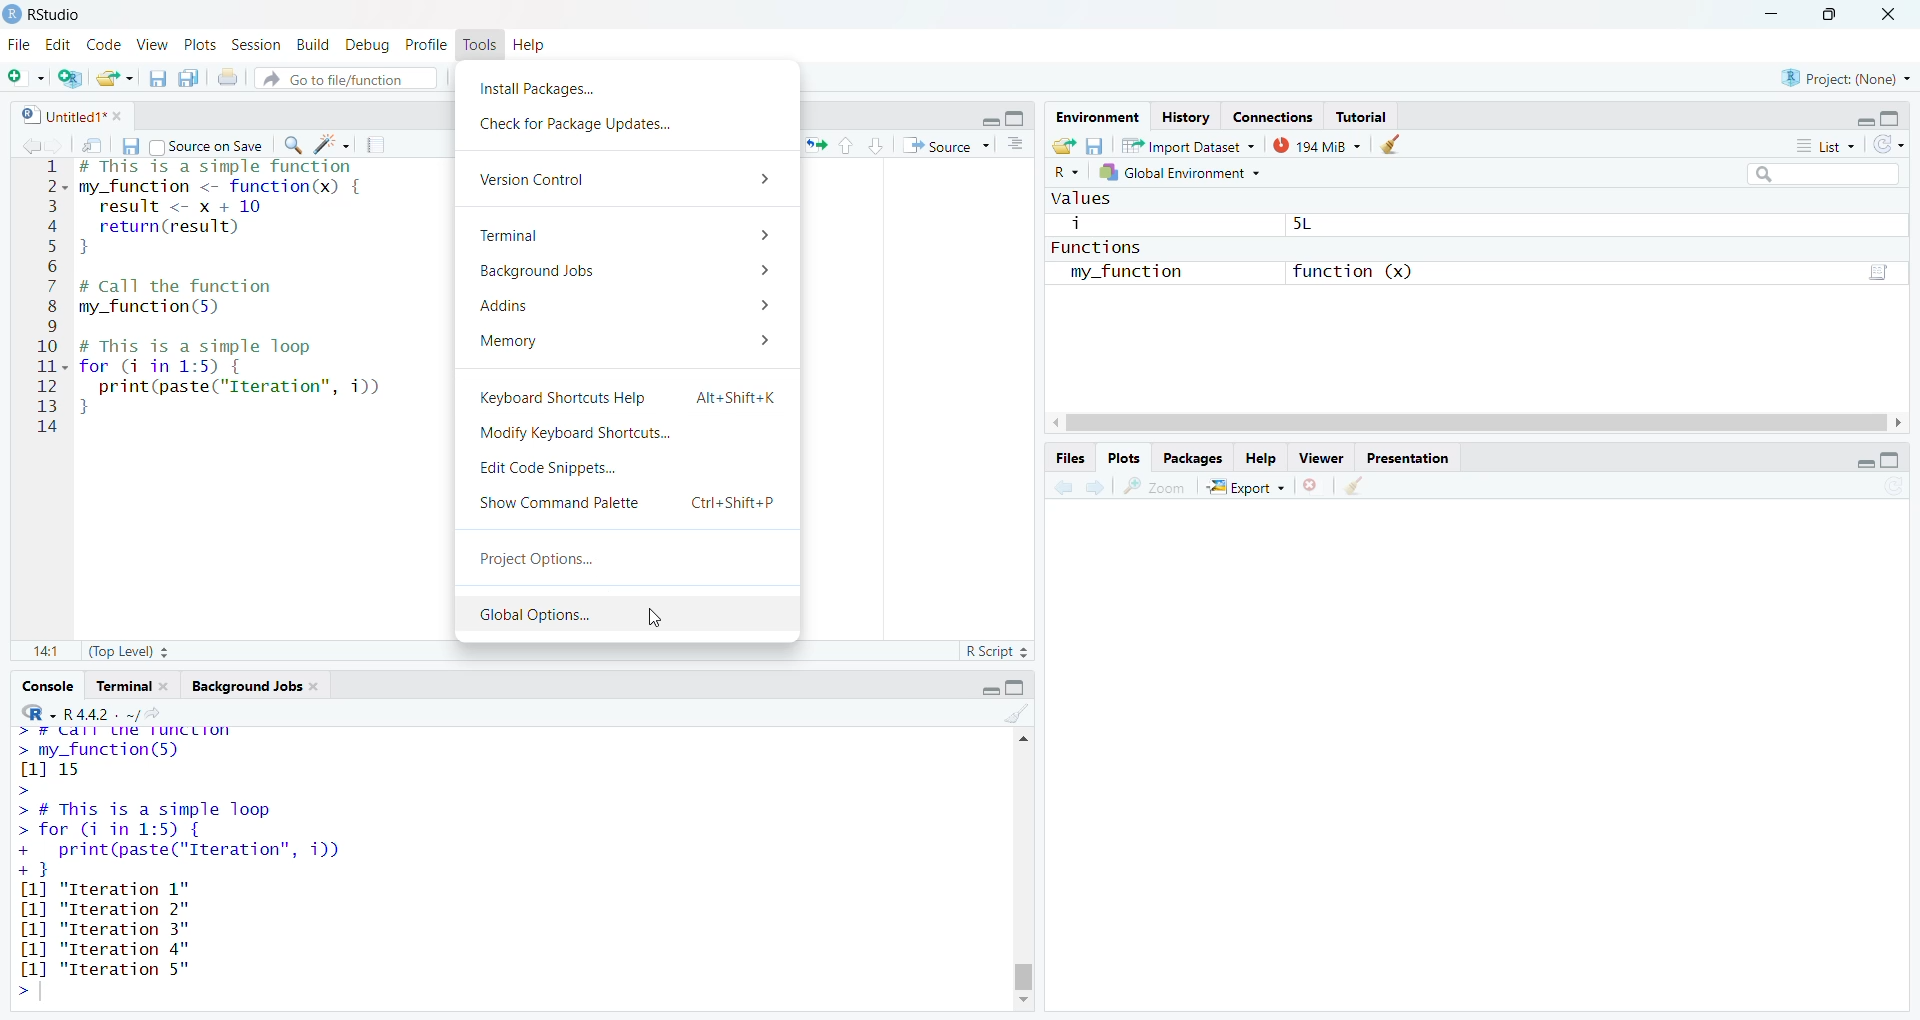 This screenshot has width=1920, height=1020. Describe the element at coordinates (1480, 423) in the screenshot. I see `scrollbar` at that location.